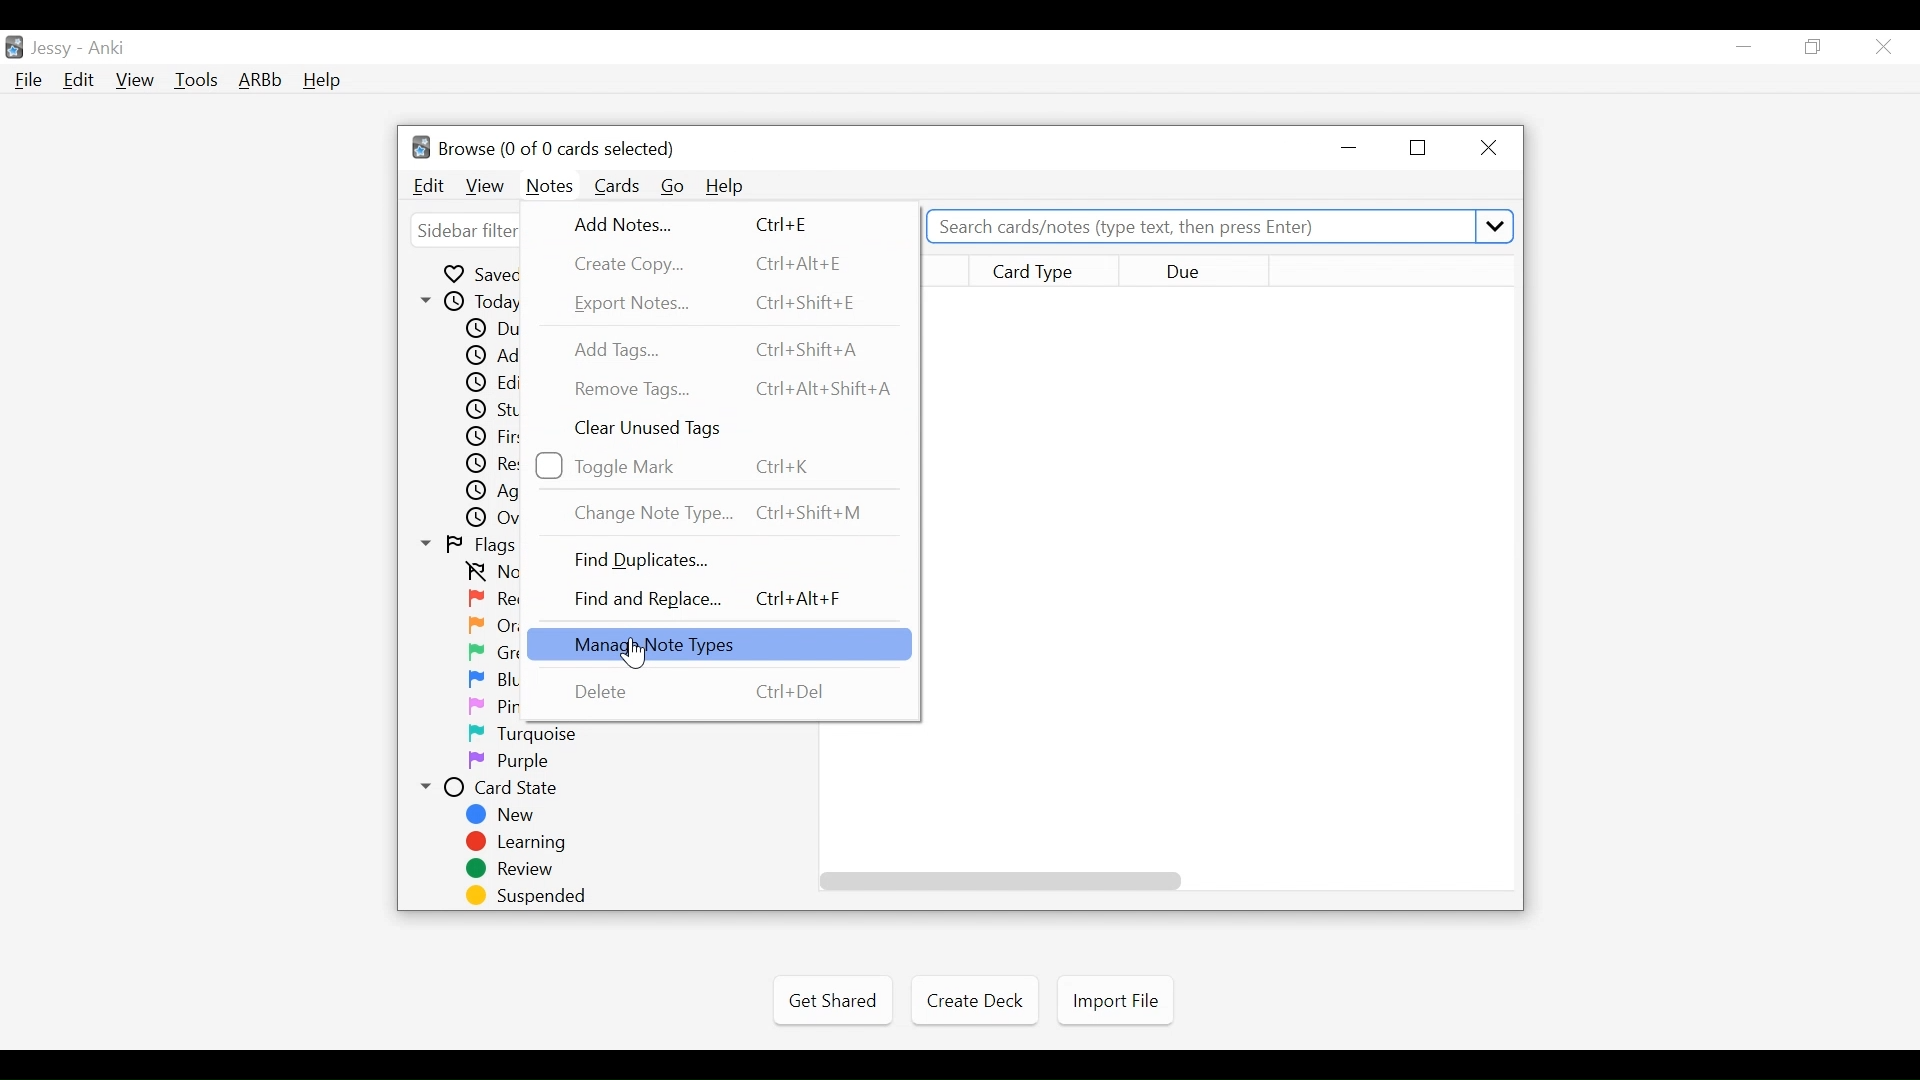 This screenshot has width=1920, height=1080. Describe the element at coordinates (107, 48) in the screenshot. I see `Anki` at that location.